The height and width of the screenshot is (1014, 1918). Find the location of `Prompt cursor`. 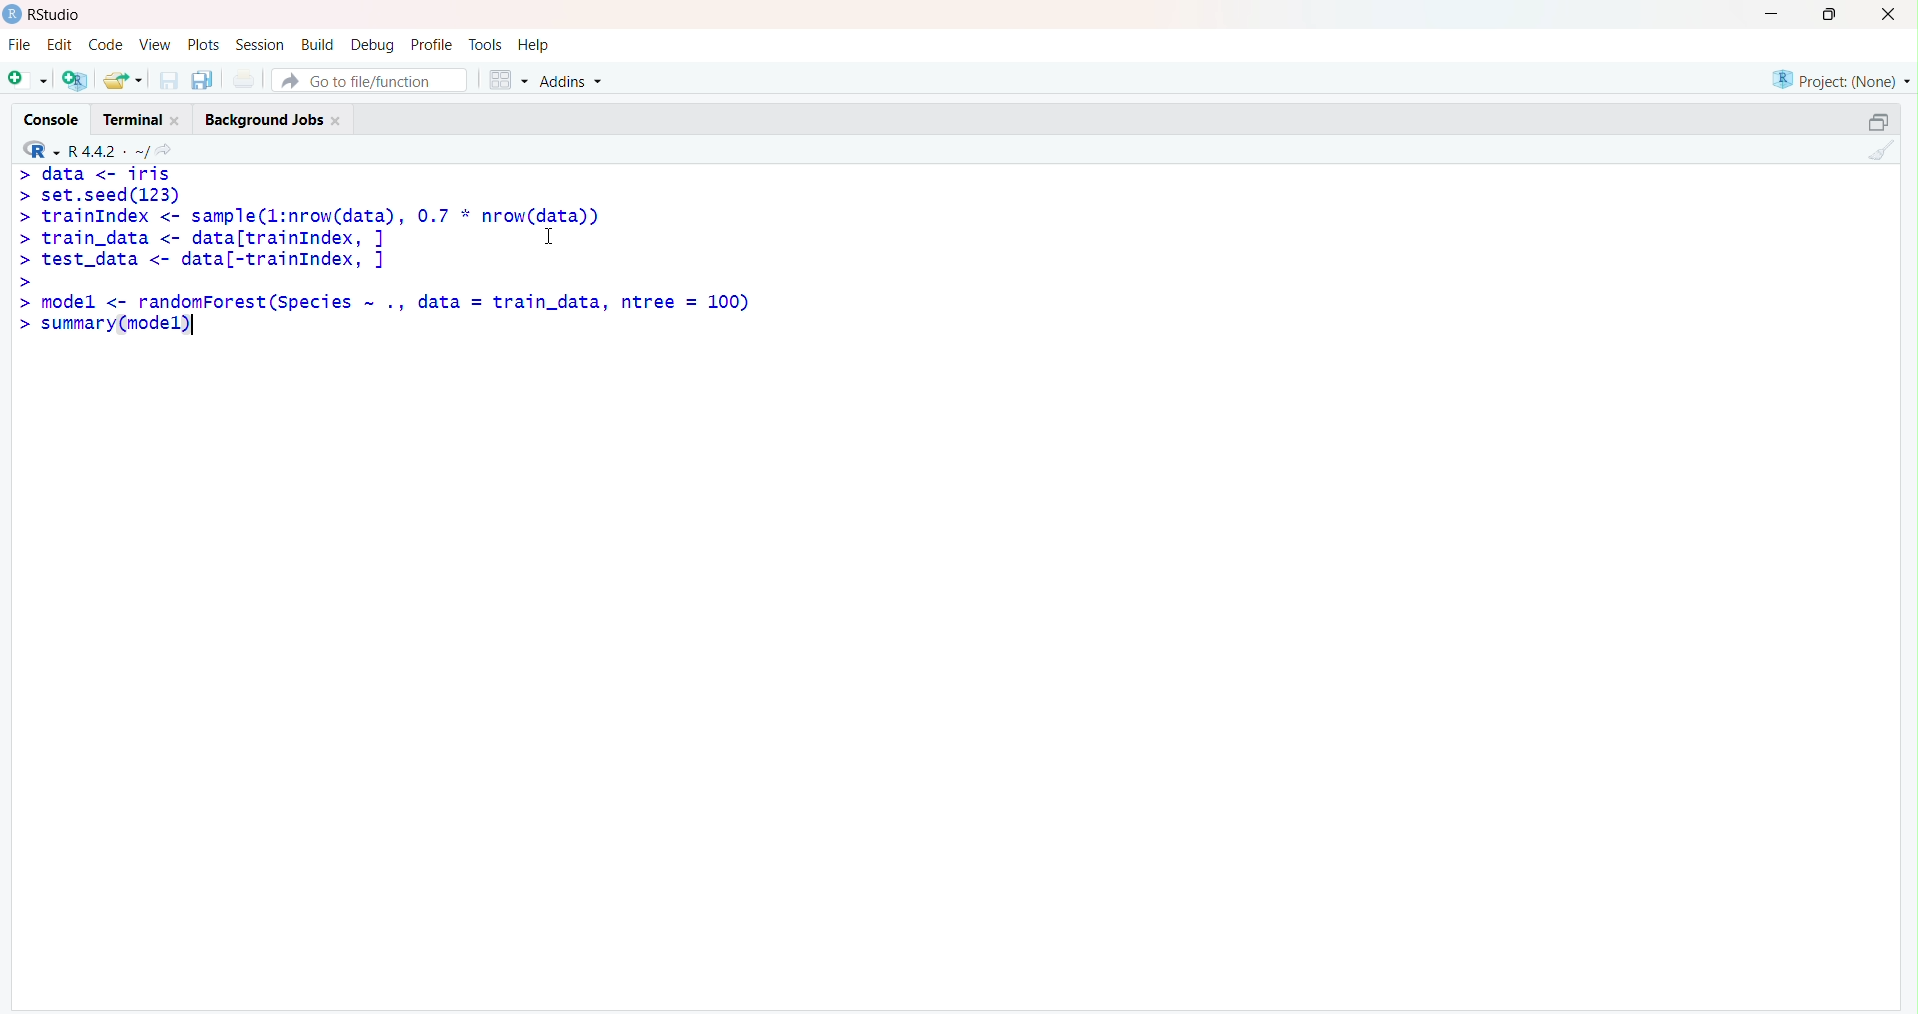

Prompt cursor is located at coordinates (22, 217).